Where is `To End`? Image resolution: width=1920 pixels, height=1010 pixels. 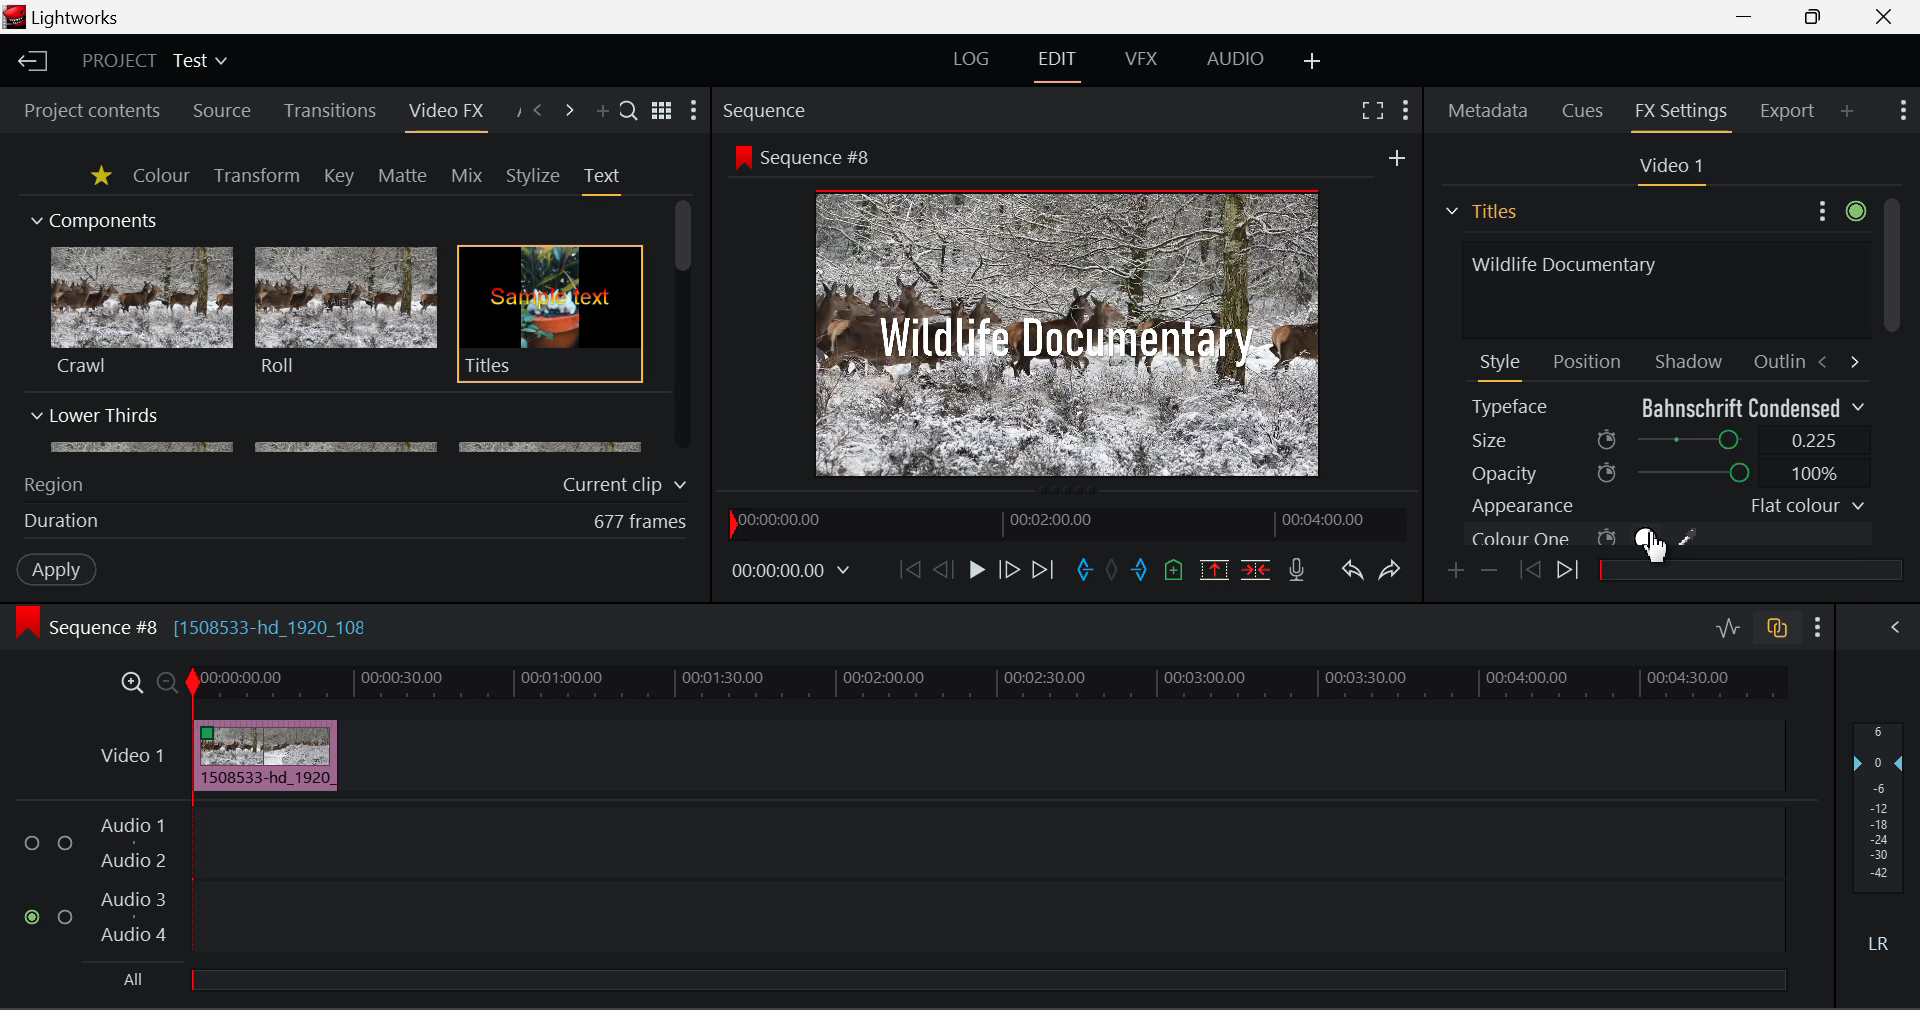 To End is located at coordinates (1044, 573).